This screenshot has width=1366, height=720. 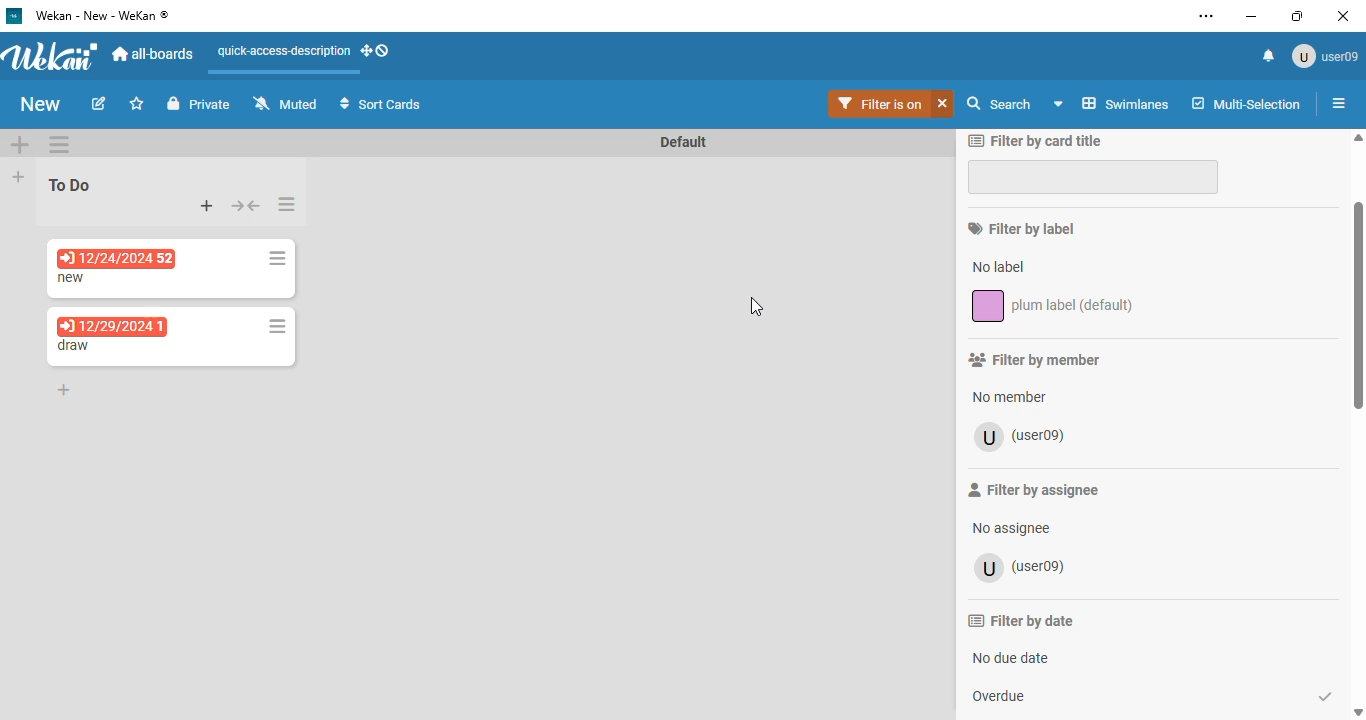 What do you see at coordinates (1021, 621) in the screenshot?
I see `filter by date` at bounding box center [1021, 621].